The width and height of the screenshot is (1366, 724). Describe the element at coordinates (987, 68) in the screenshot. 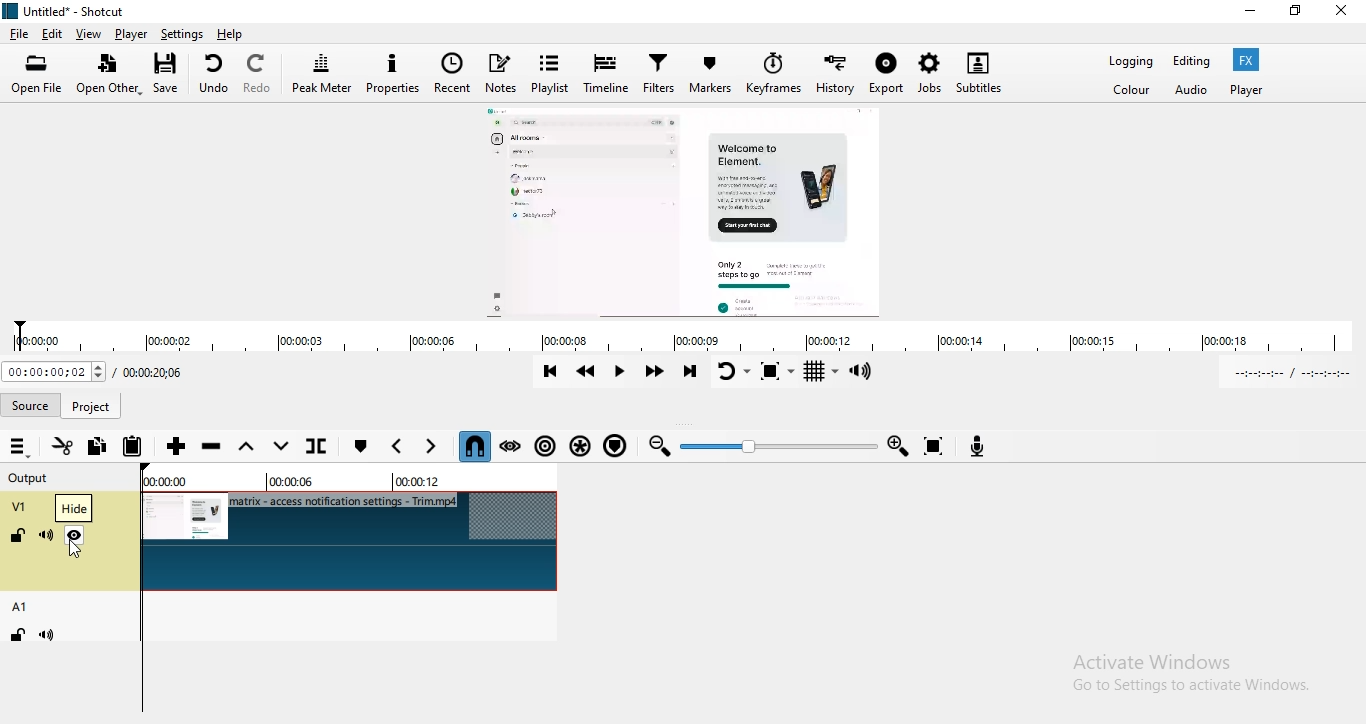

I see `Subtitles` at that location.